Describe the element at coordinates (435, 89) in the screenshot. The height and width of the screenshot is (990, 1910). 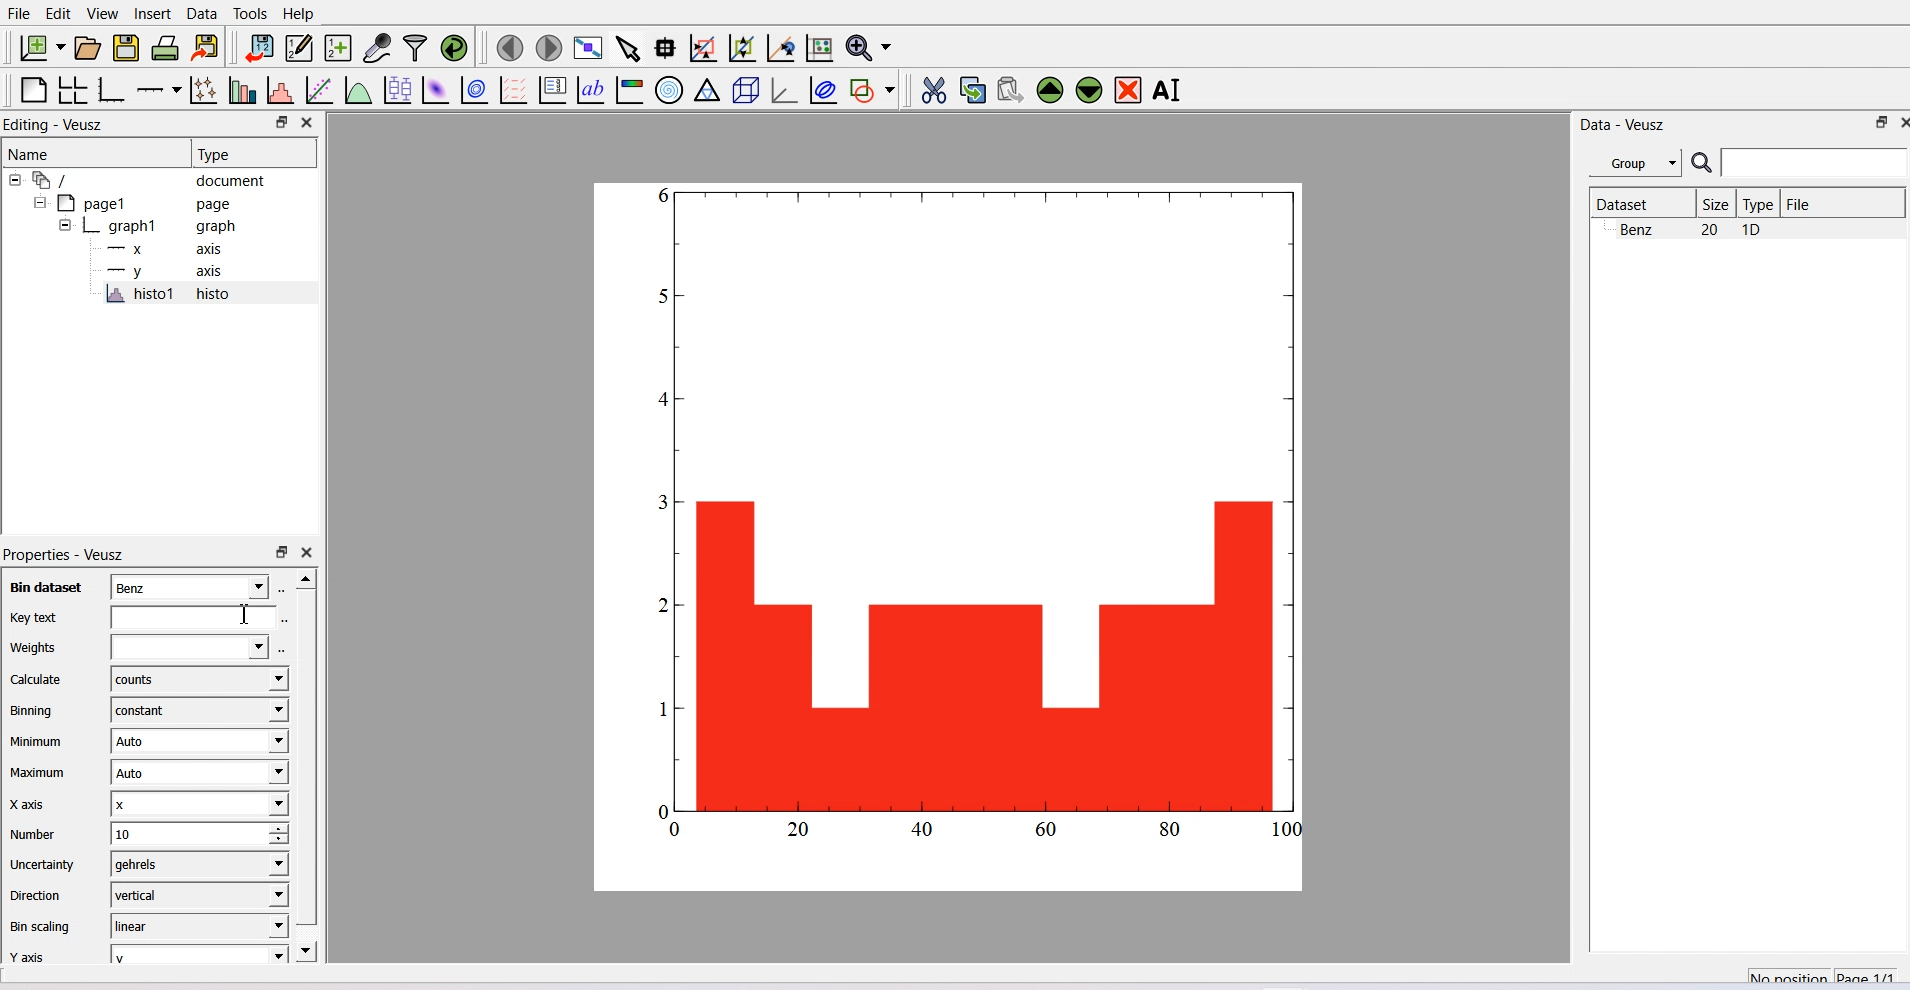
I see `Plot a 2D dataset as Image` at that location.